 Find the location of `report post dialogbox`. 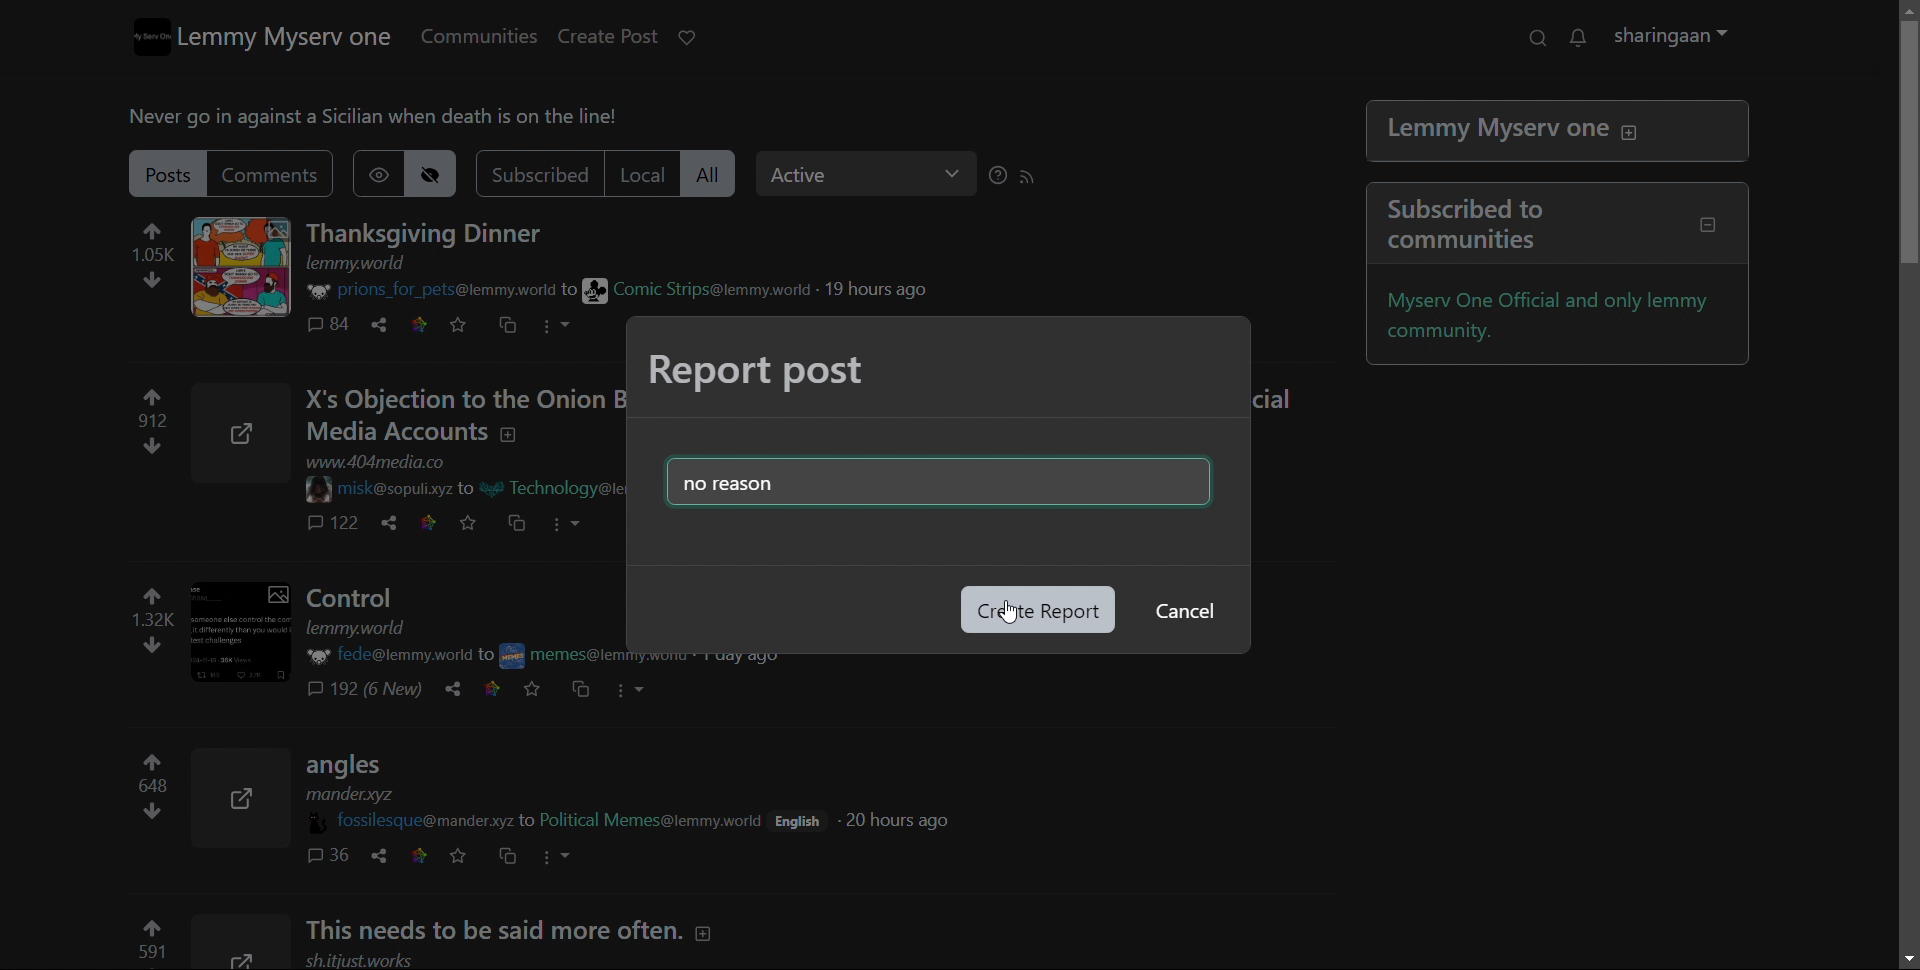

report post dialogbox is located at coordinates (759, 372).